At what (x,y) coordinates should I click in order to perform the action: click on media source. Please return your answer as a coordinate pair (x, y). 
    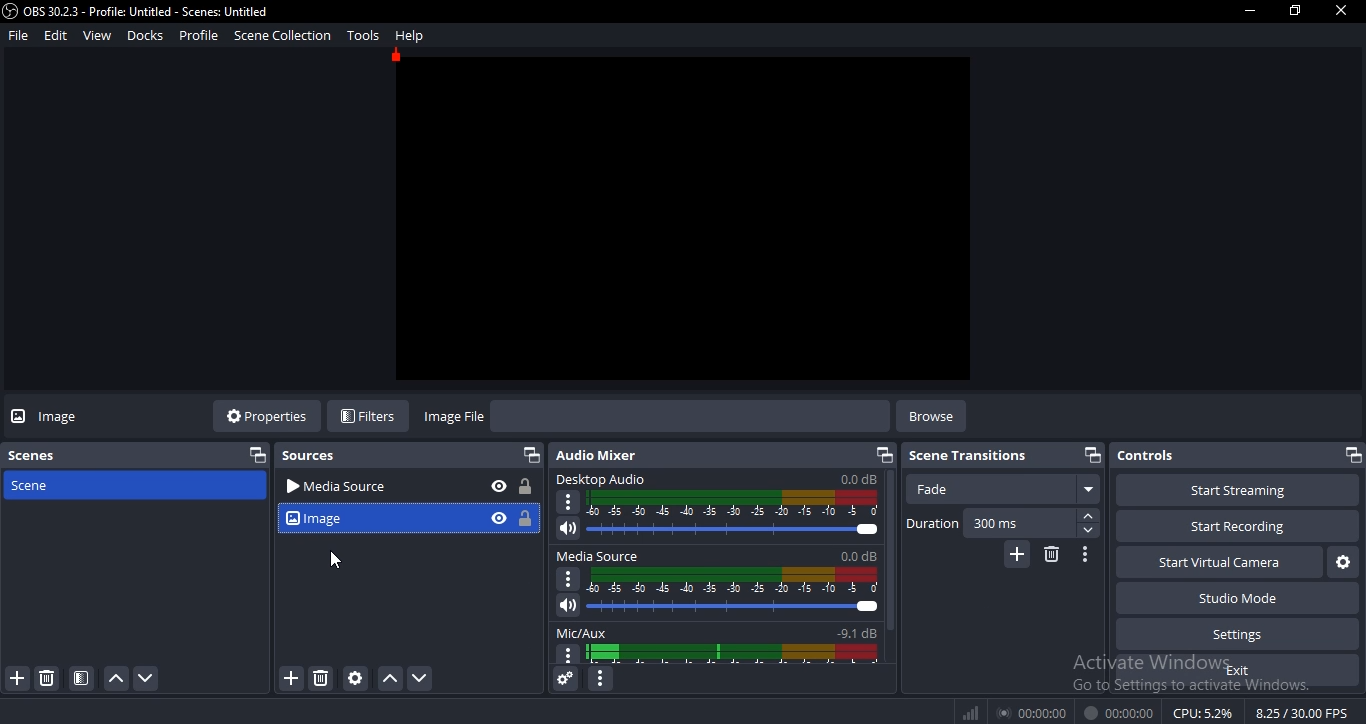
    Looking at the image, I should click on (718, 557).